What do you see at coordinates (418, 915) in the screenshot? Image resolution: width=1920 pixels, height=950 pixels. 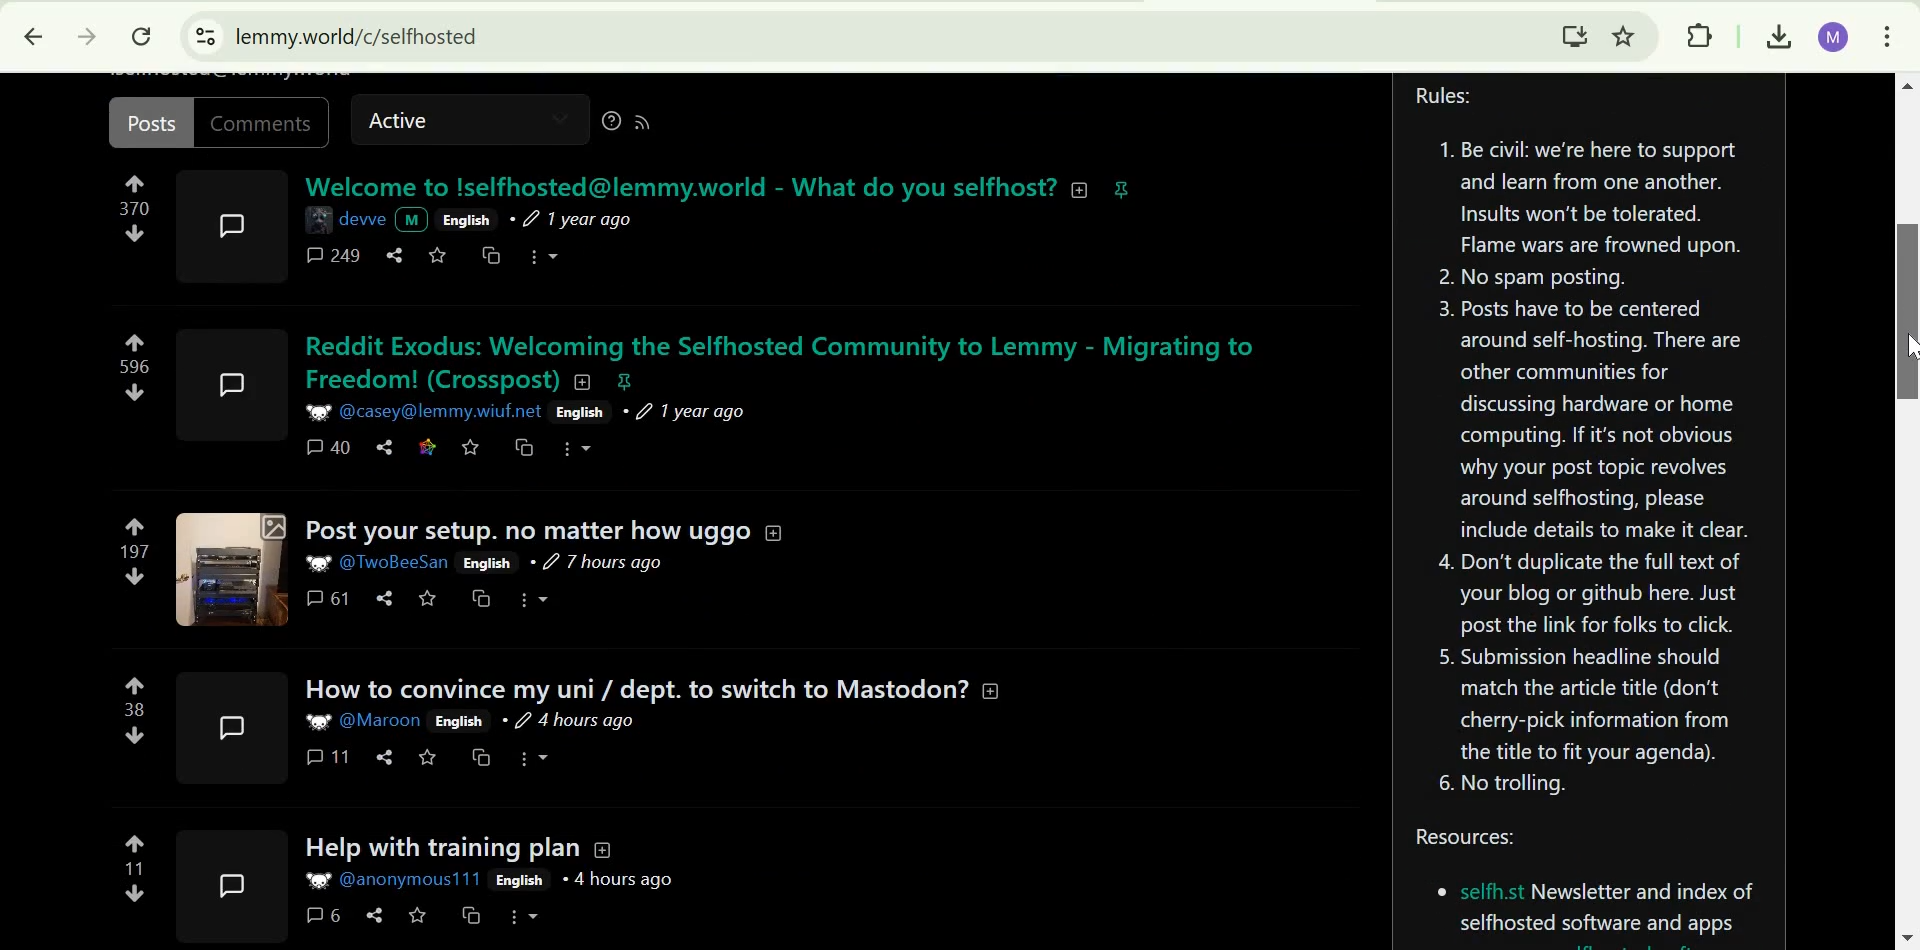 I see `save` at bounding box center [418, 915].